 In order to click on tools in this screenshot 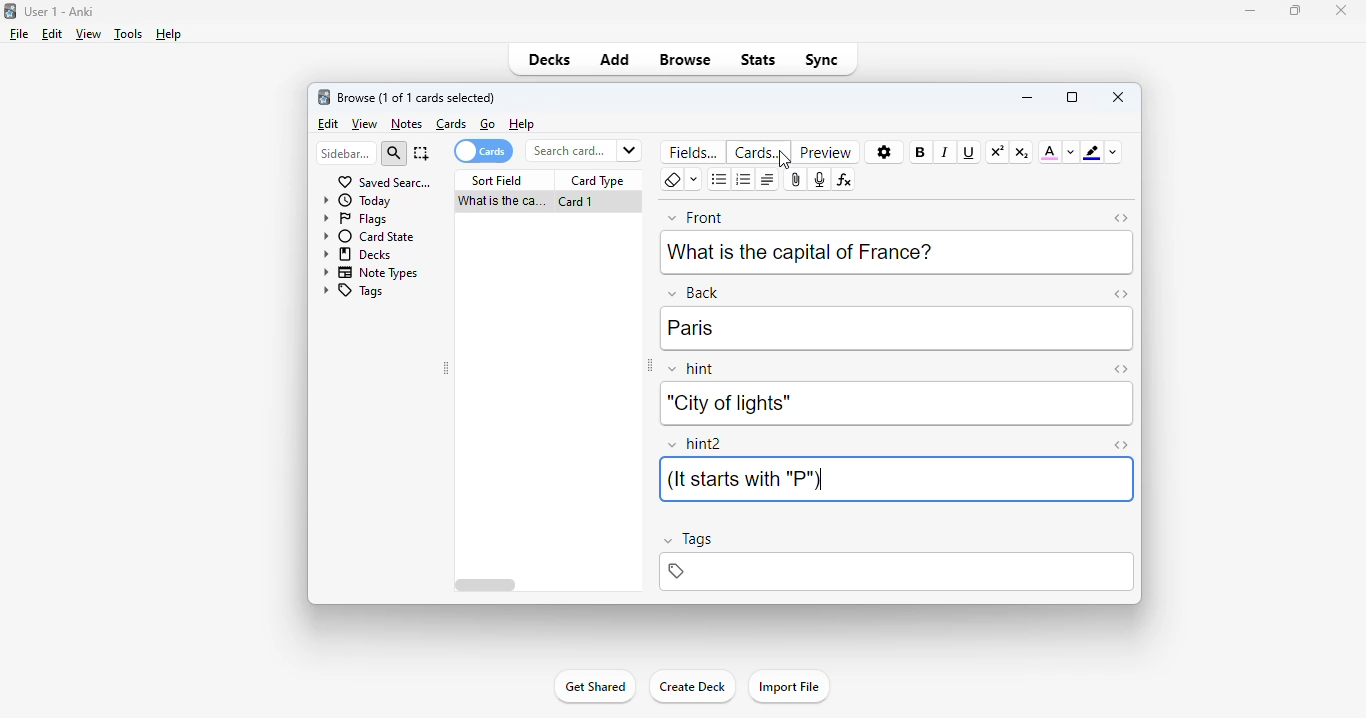, I will do `click(129, 34)`.